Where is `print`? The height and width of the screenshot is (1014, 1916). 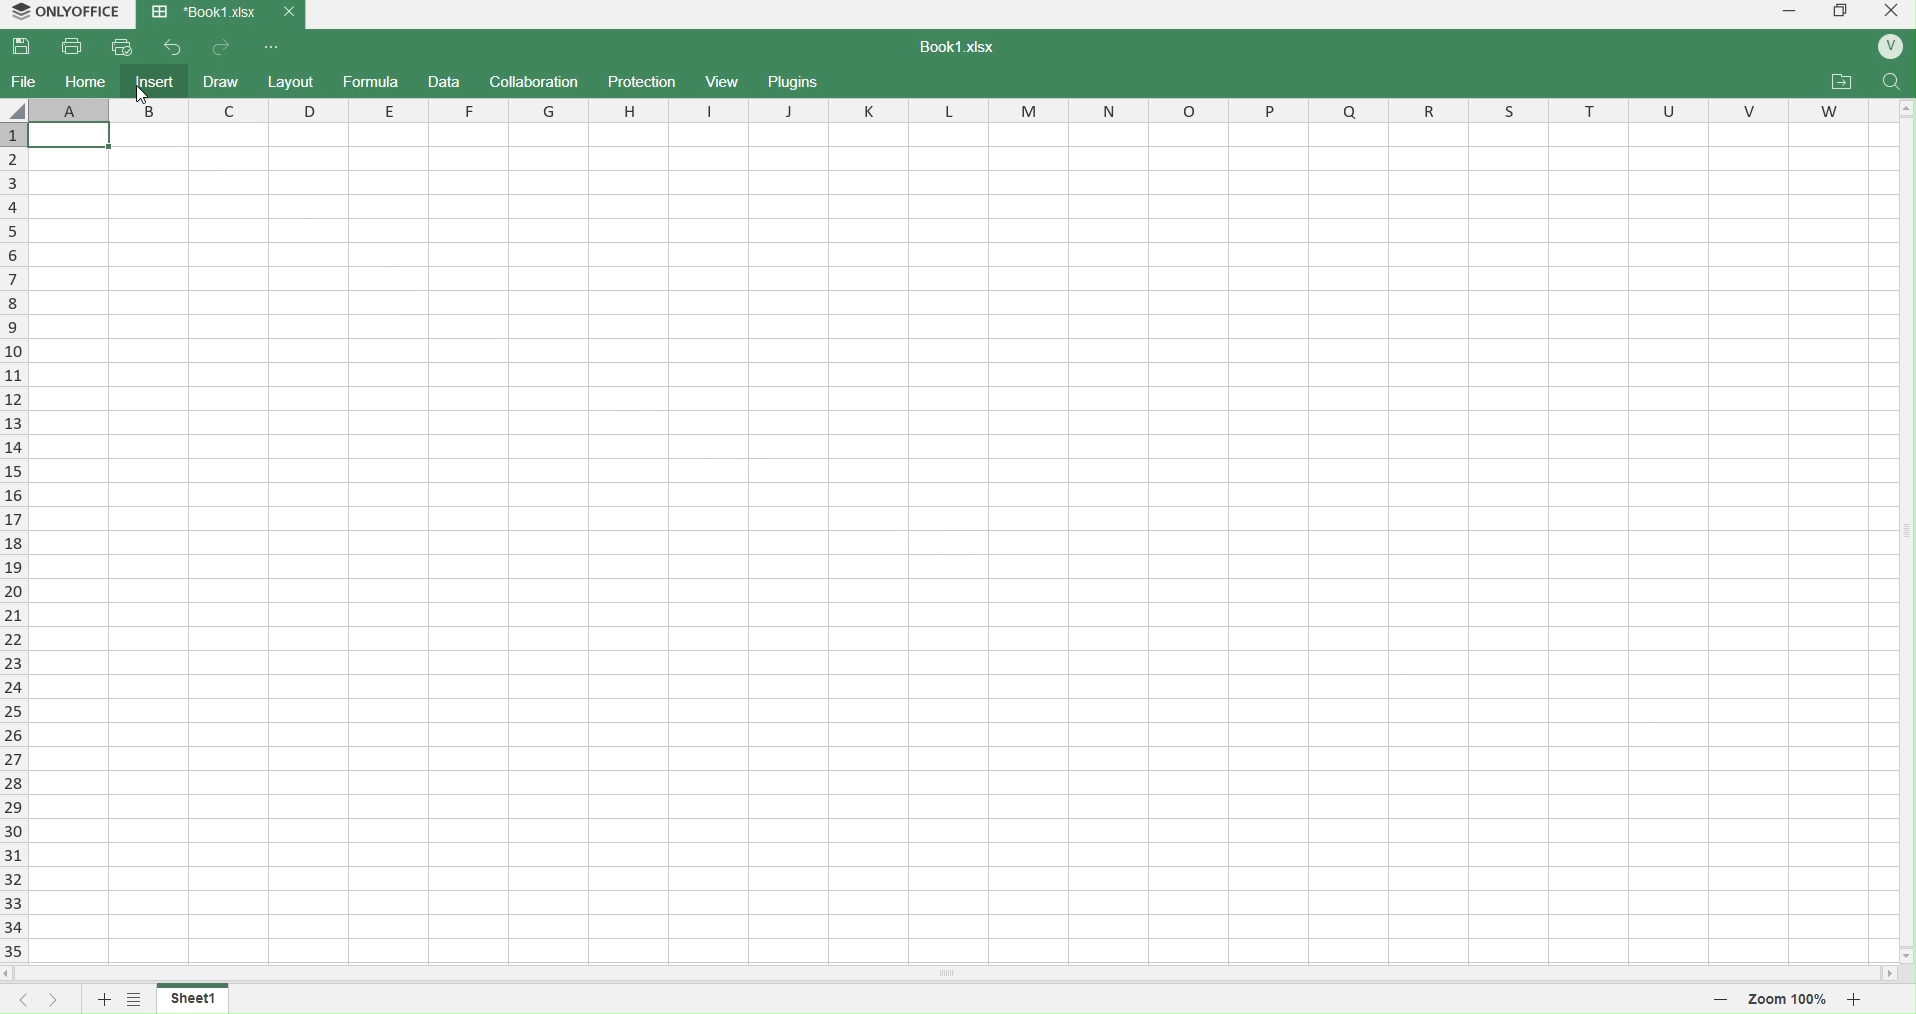 print is located at coordinates (74, 46).